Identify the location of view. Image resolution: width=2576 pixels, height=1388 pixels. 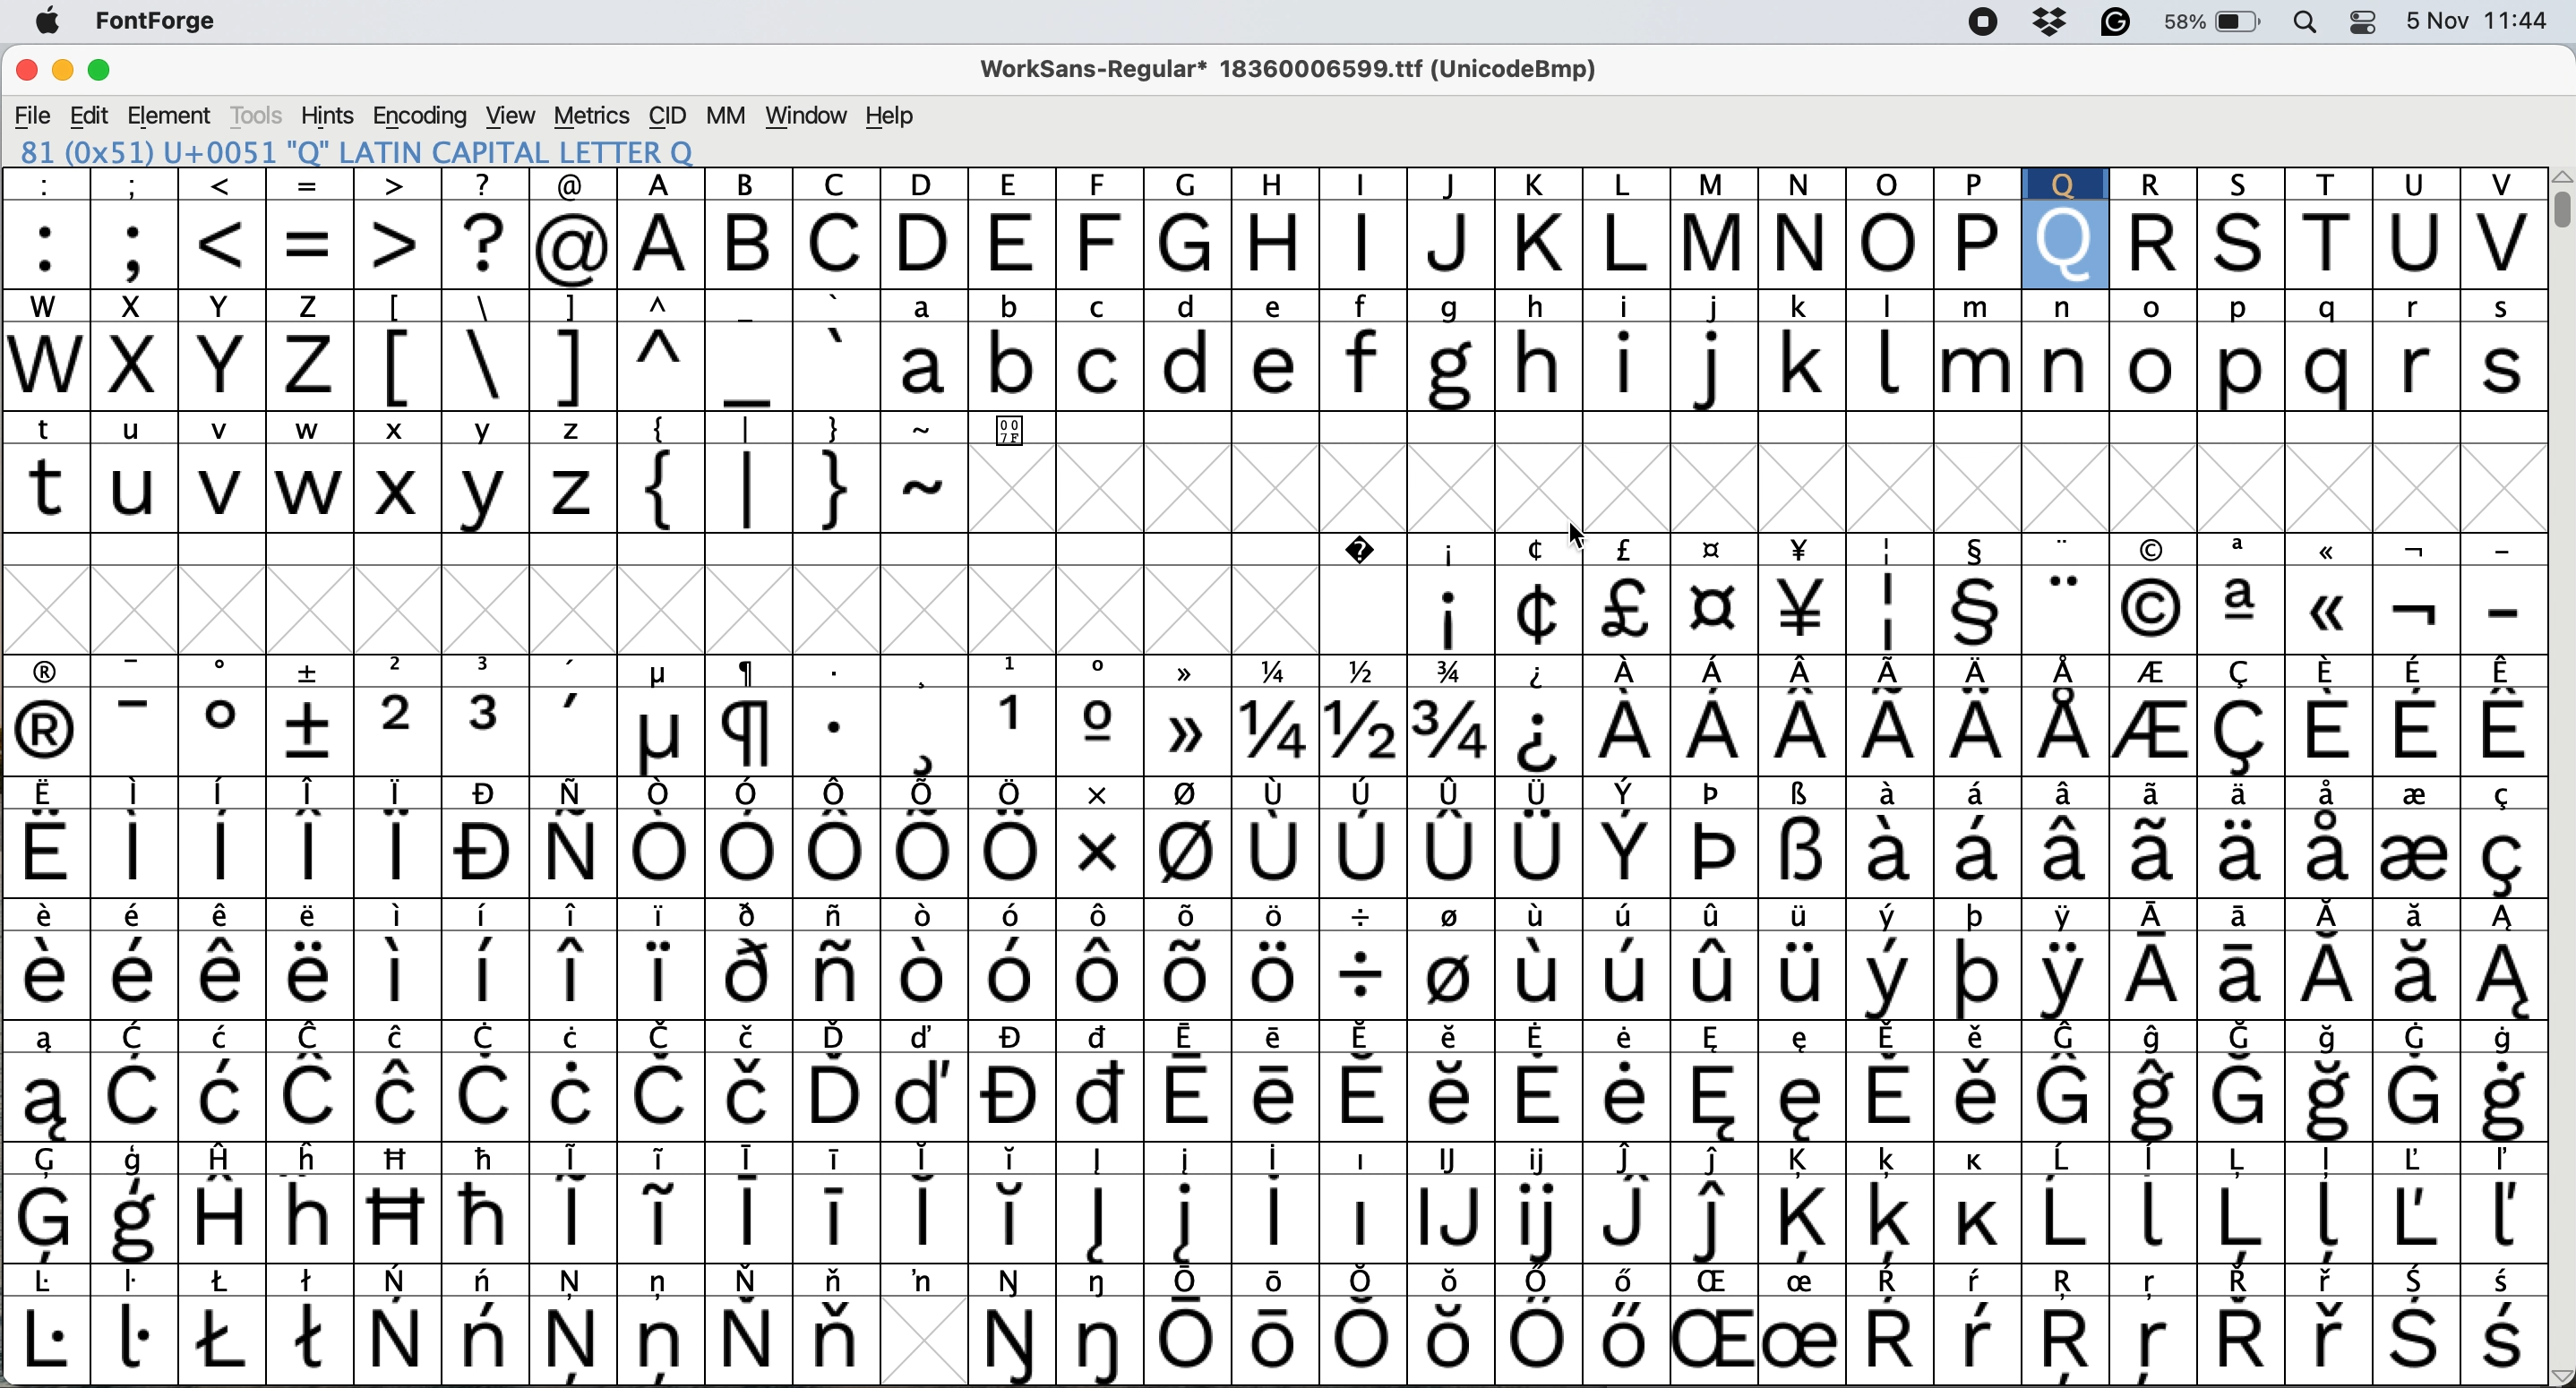
(517, 114).